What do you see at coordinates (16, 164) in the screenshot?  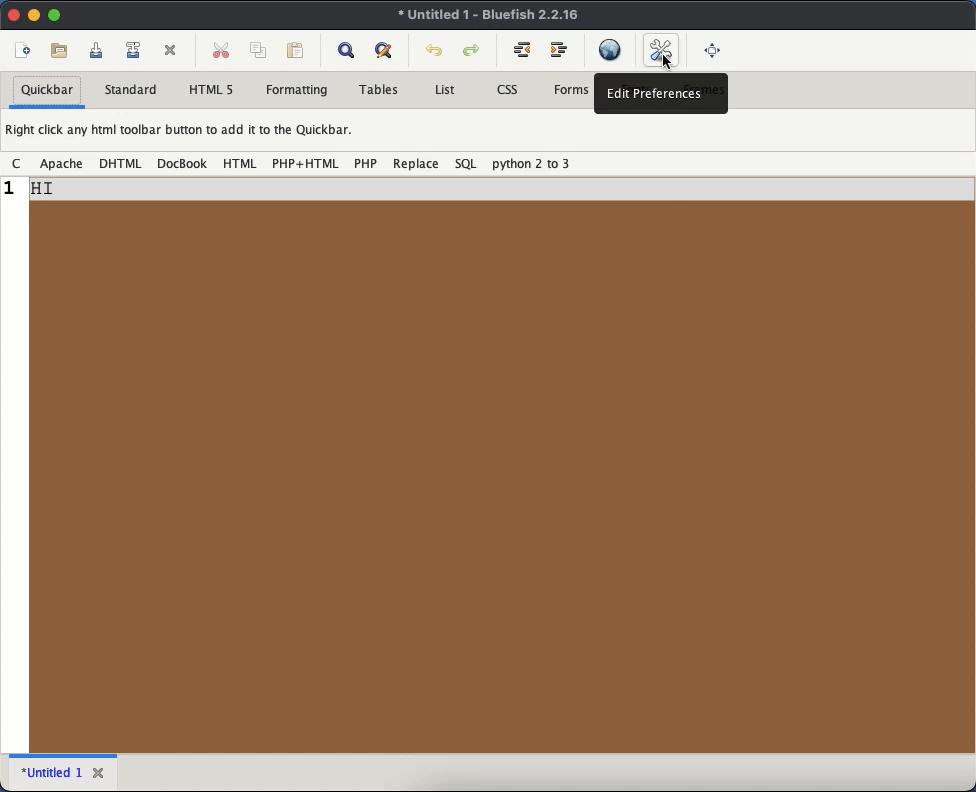 I see `c` at bounding box center [16, 164].